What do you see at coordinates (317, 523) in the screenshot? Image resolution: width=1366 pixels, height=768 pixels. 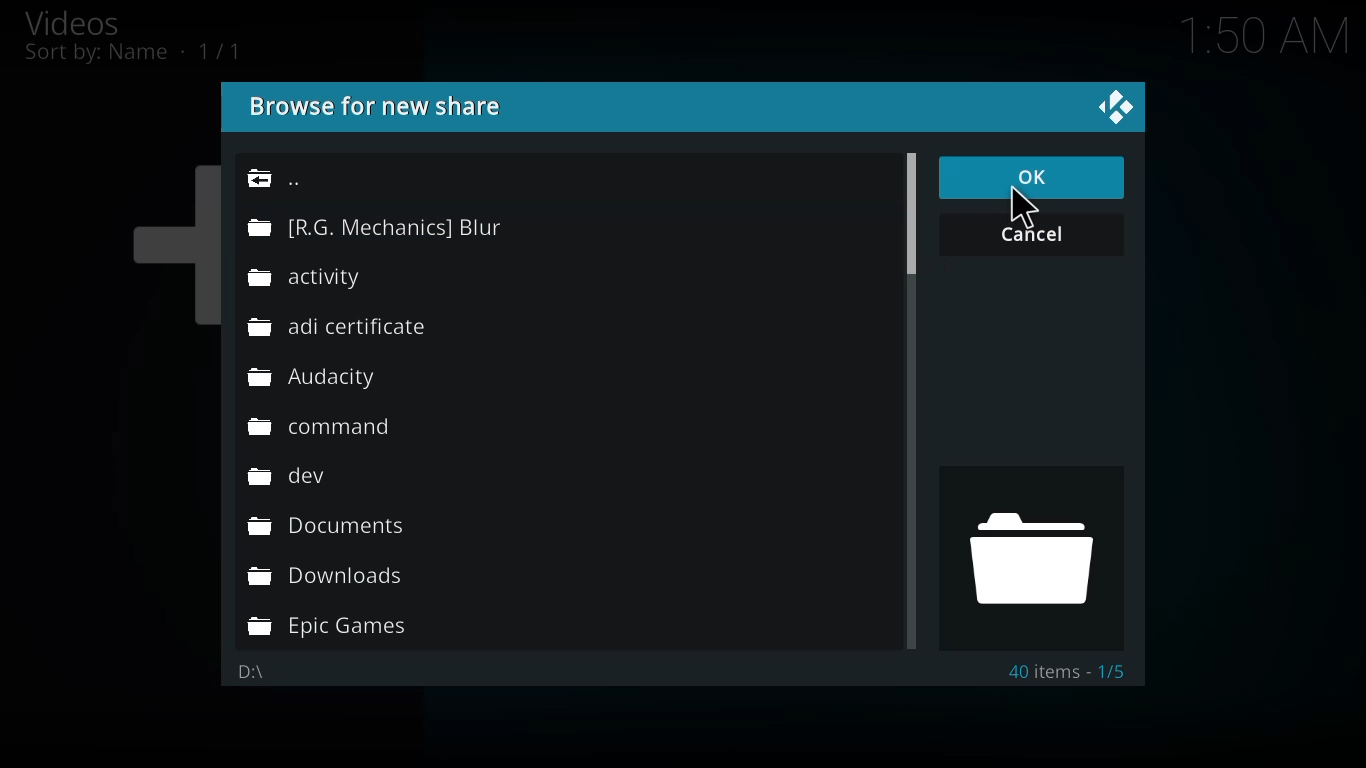 I see `folder` at bounding box center [317, 523].